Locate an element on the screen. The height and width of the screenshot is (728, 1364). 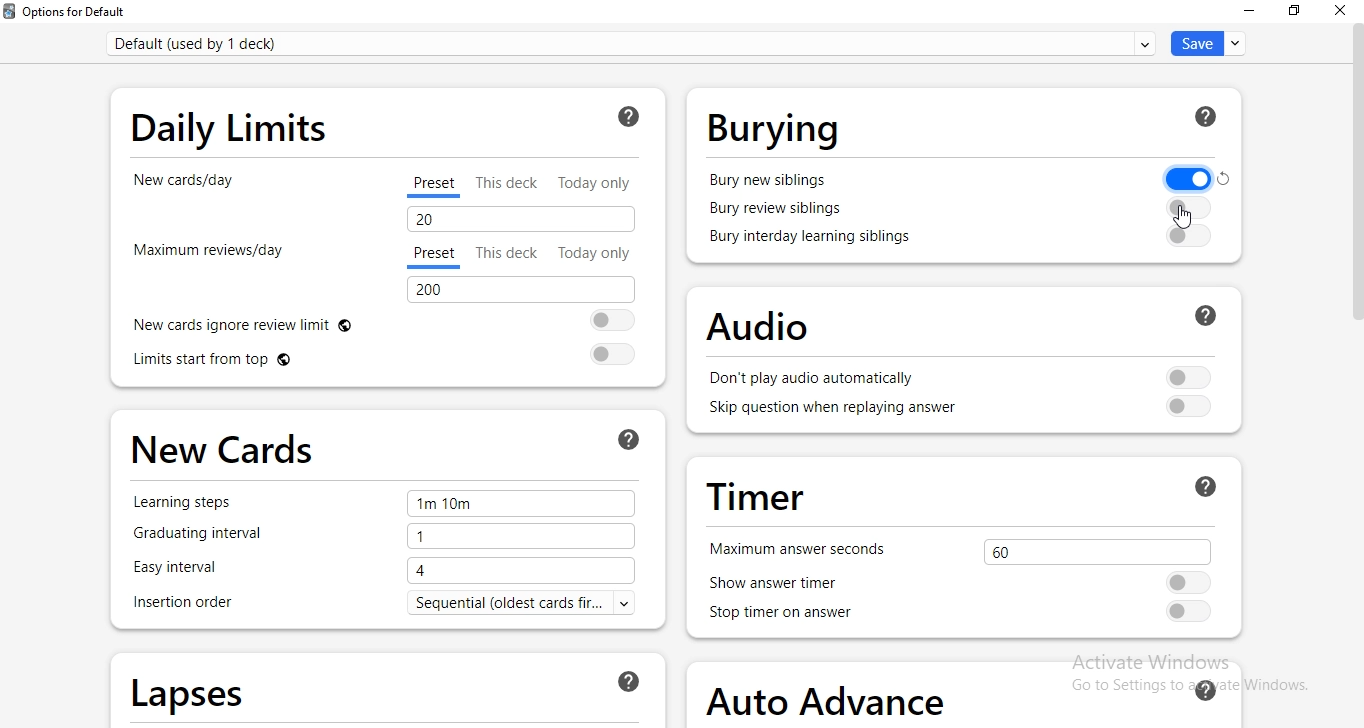
maximum reviews/day is located at coordinates (206, 259).